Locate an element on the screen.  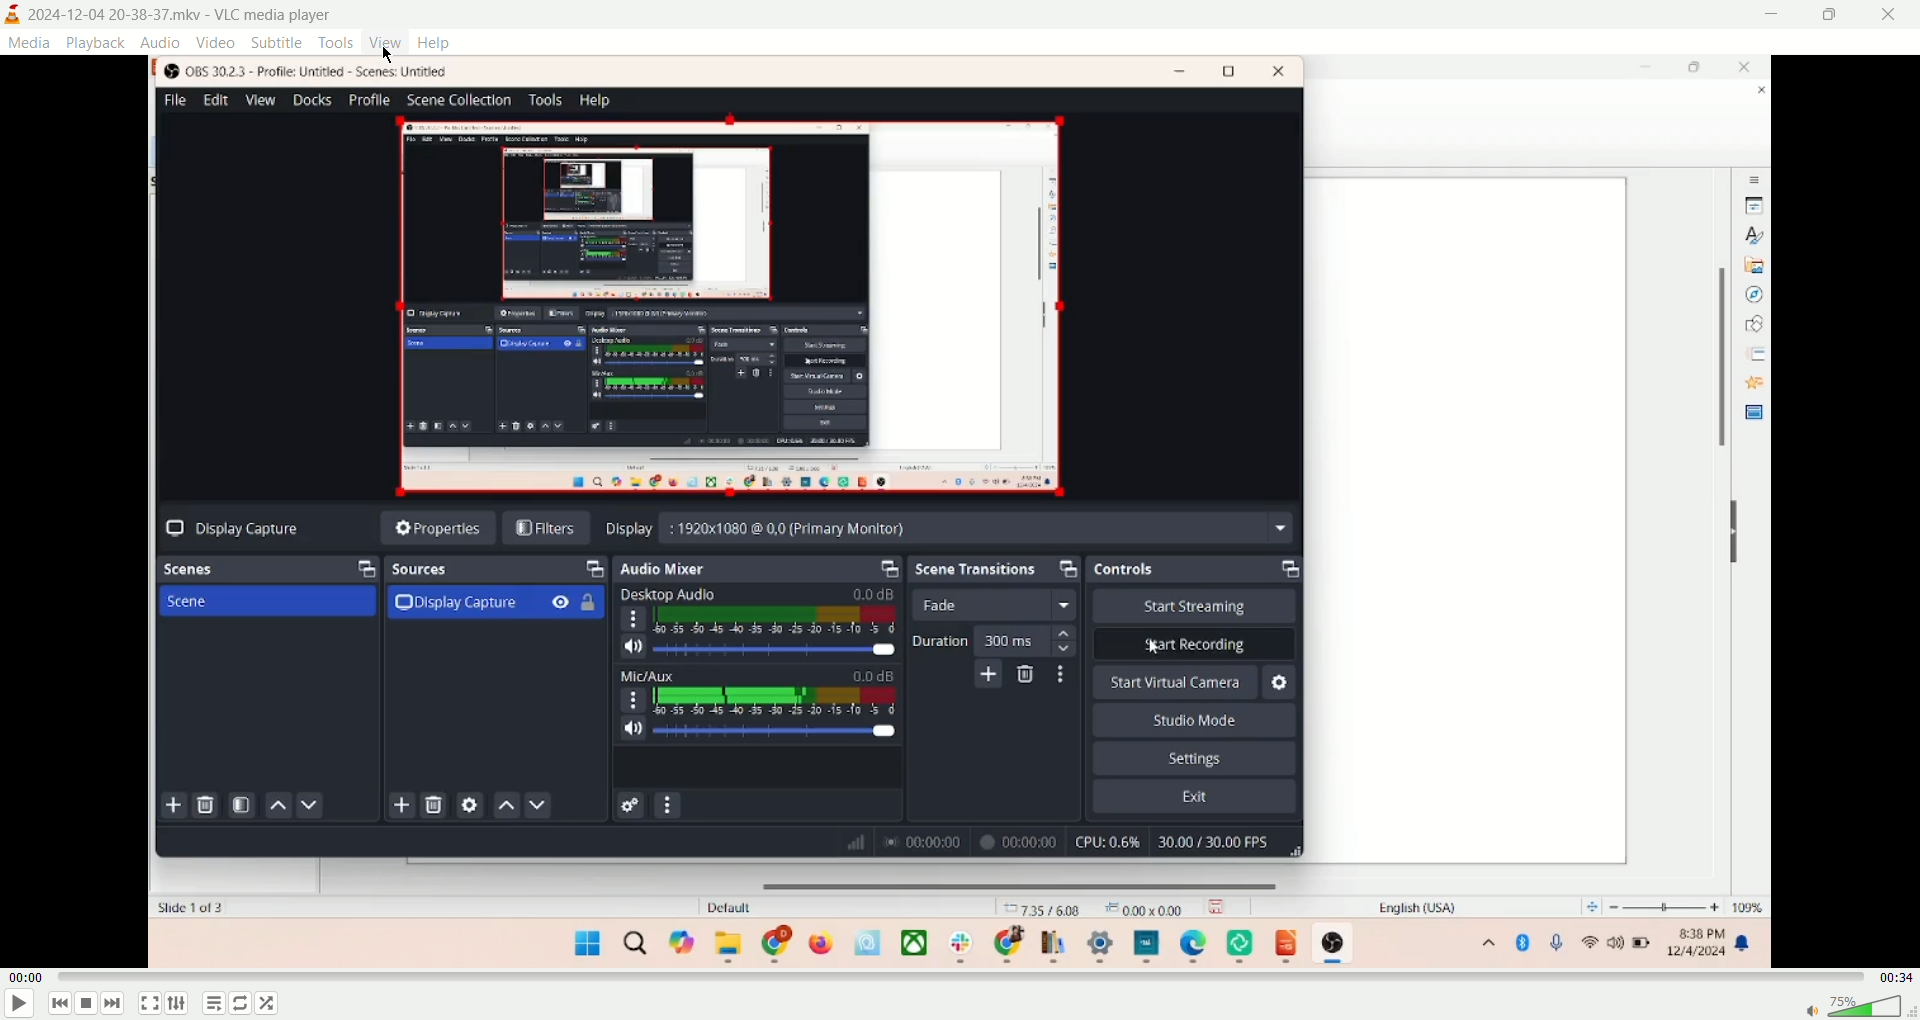
view is located at coordinates (384, 42).